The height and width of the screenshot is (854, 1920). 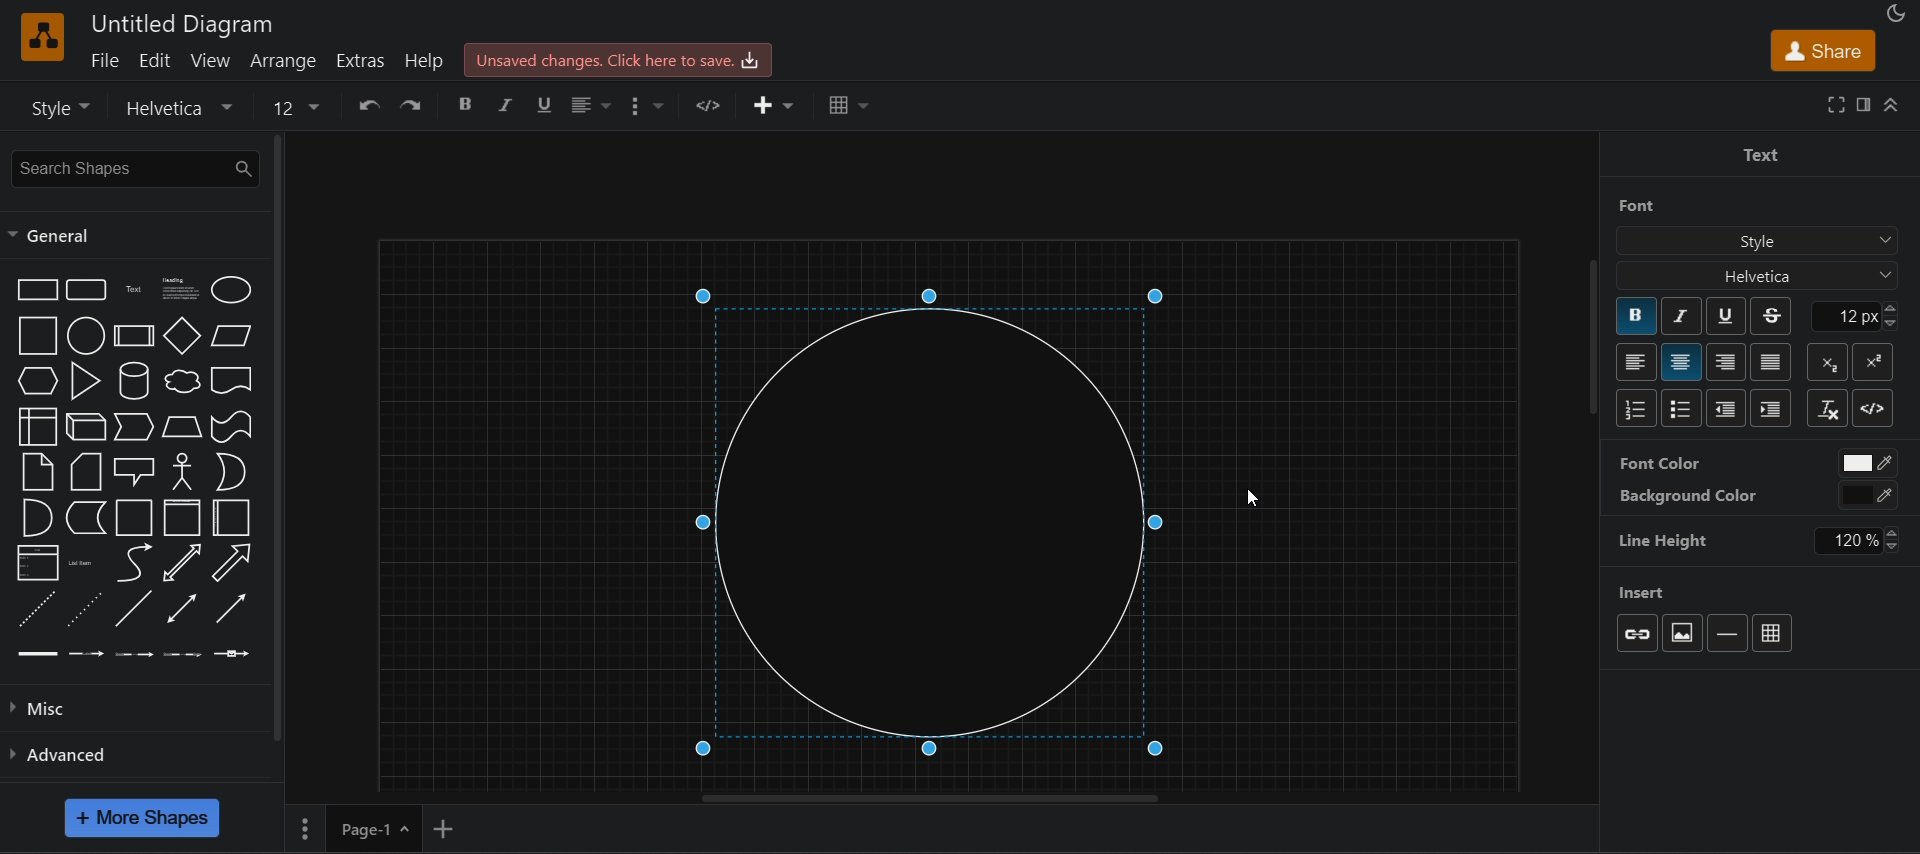 What do you see at coordinates (1824, 53) in the screenshot?
I see `share` at bounding box center [1824, 53].